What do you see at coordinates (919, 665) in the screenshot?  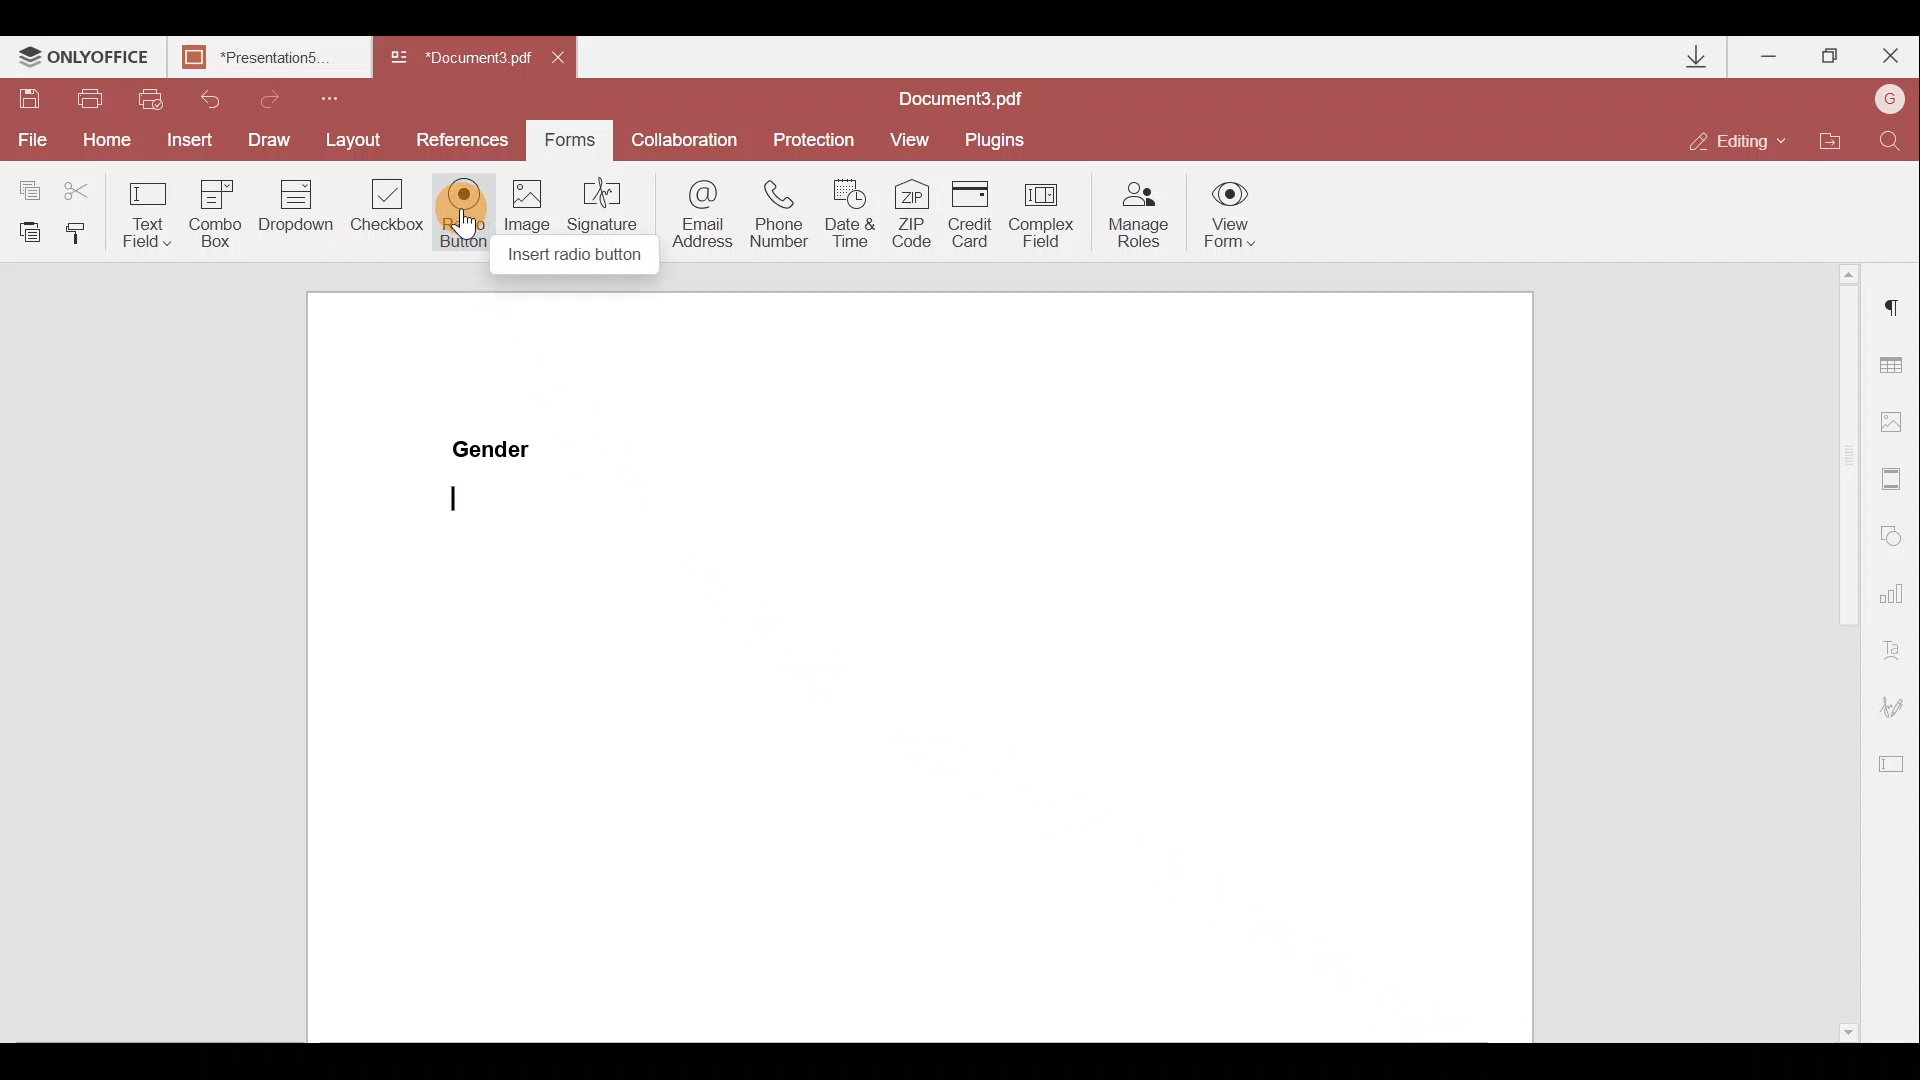 I see `Working area` at bounding box center [919, 665].